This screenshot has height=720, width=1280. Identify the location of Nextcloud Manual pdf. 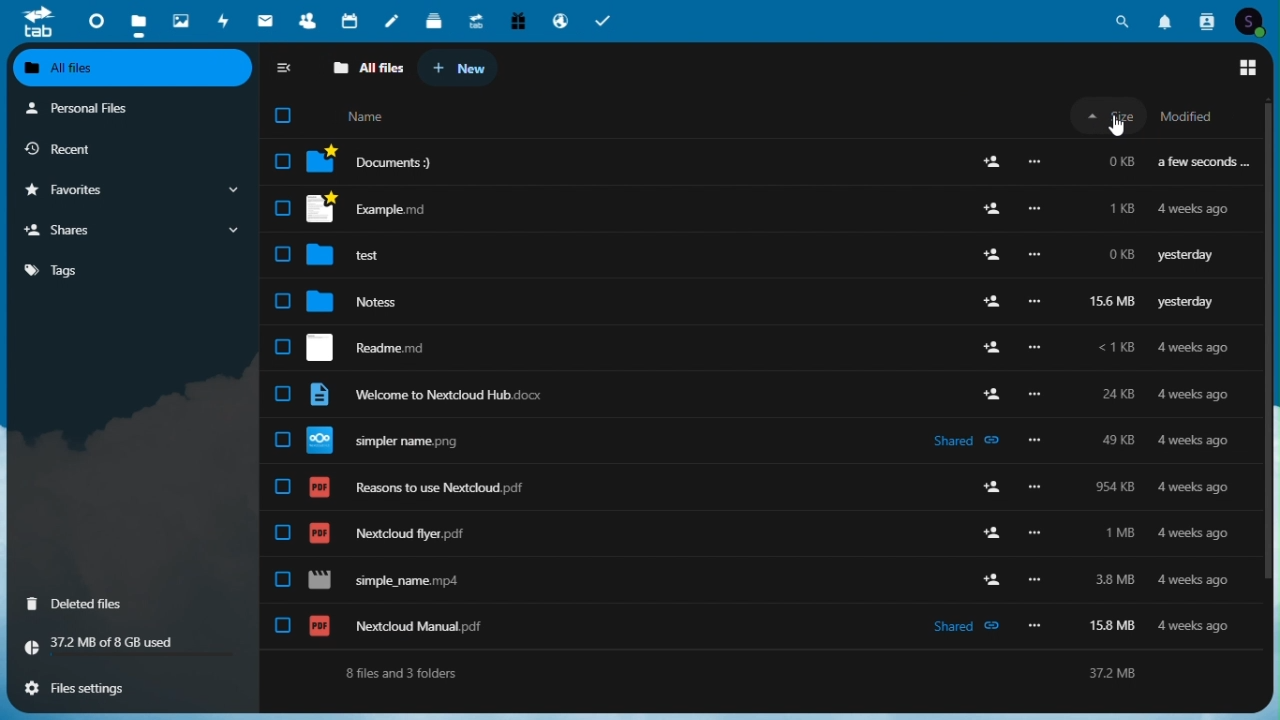
(756, 445).